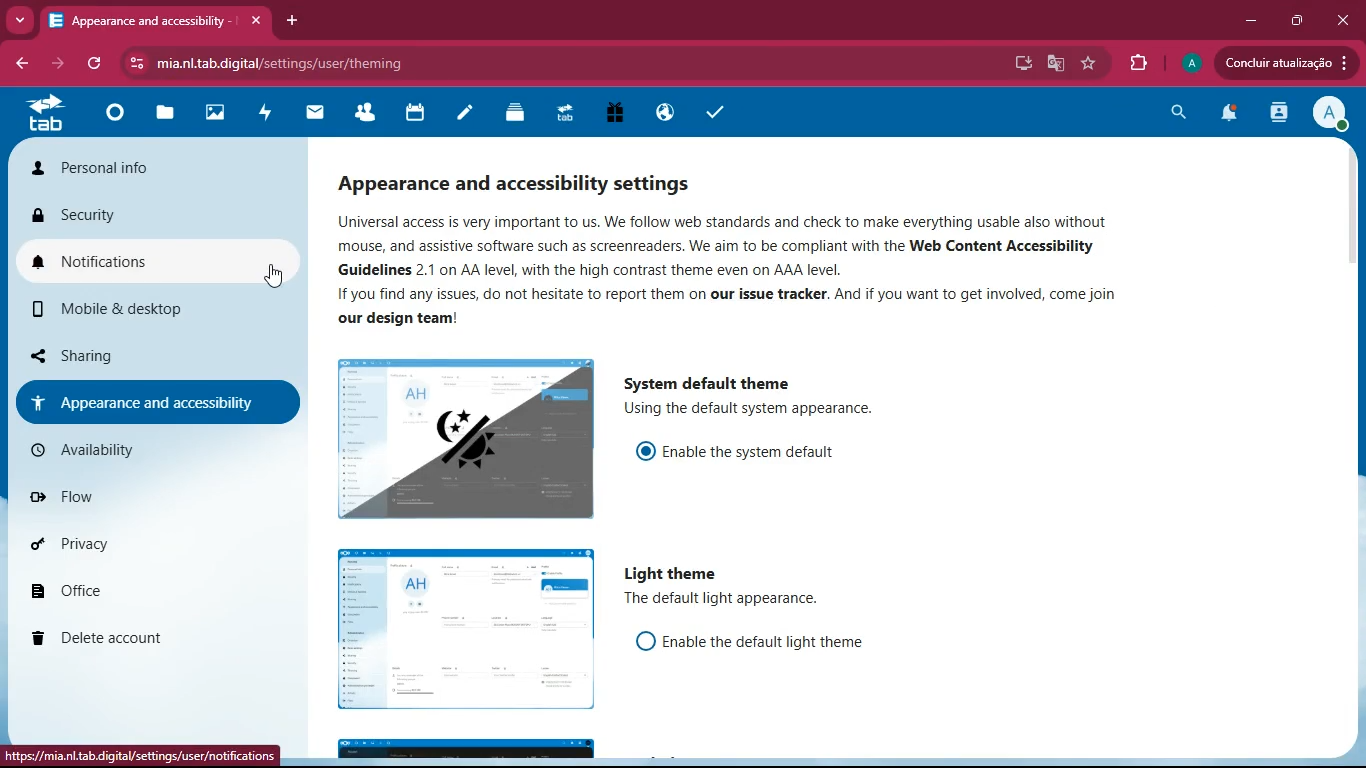  I want to click on images, so click(222, 115).